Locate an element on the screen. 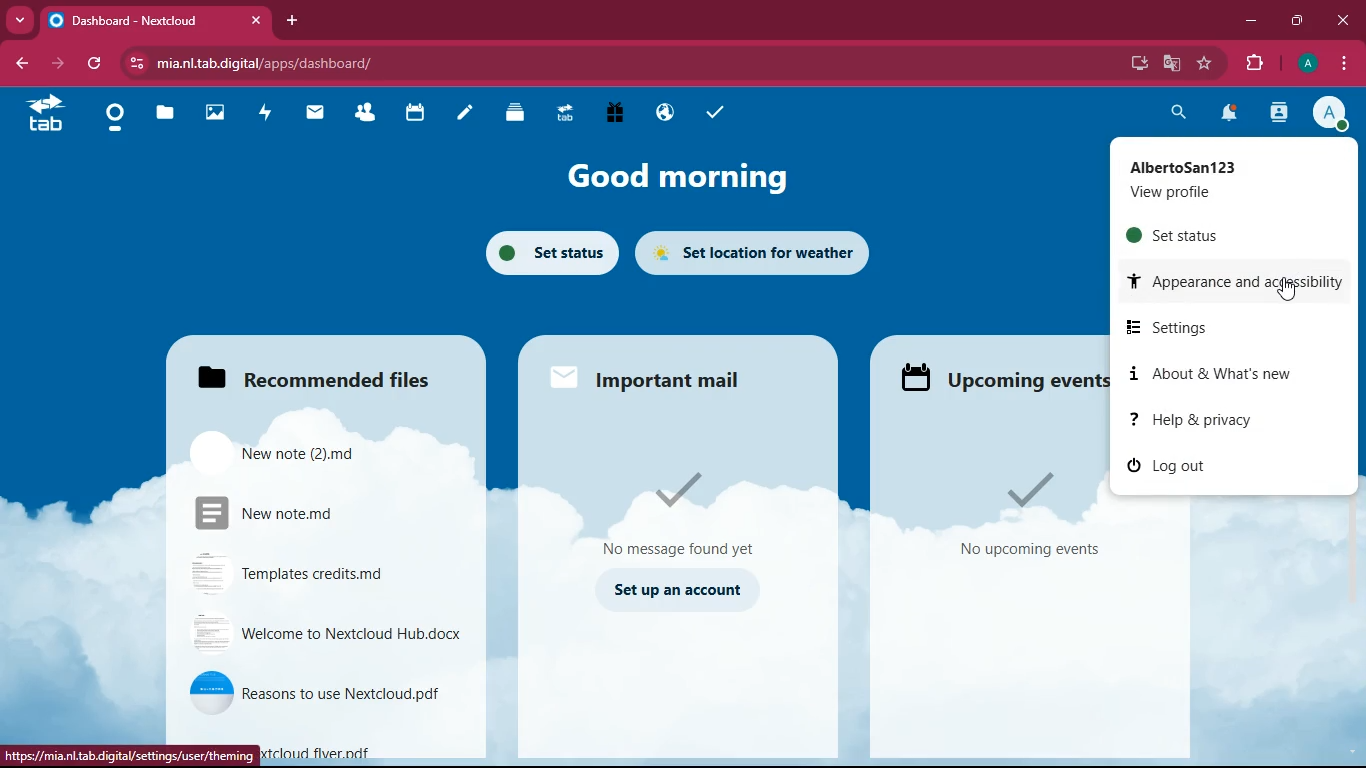  friends is located at coordinates (362, 113).